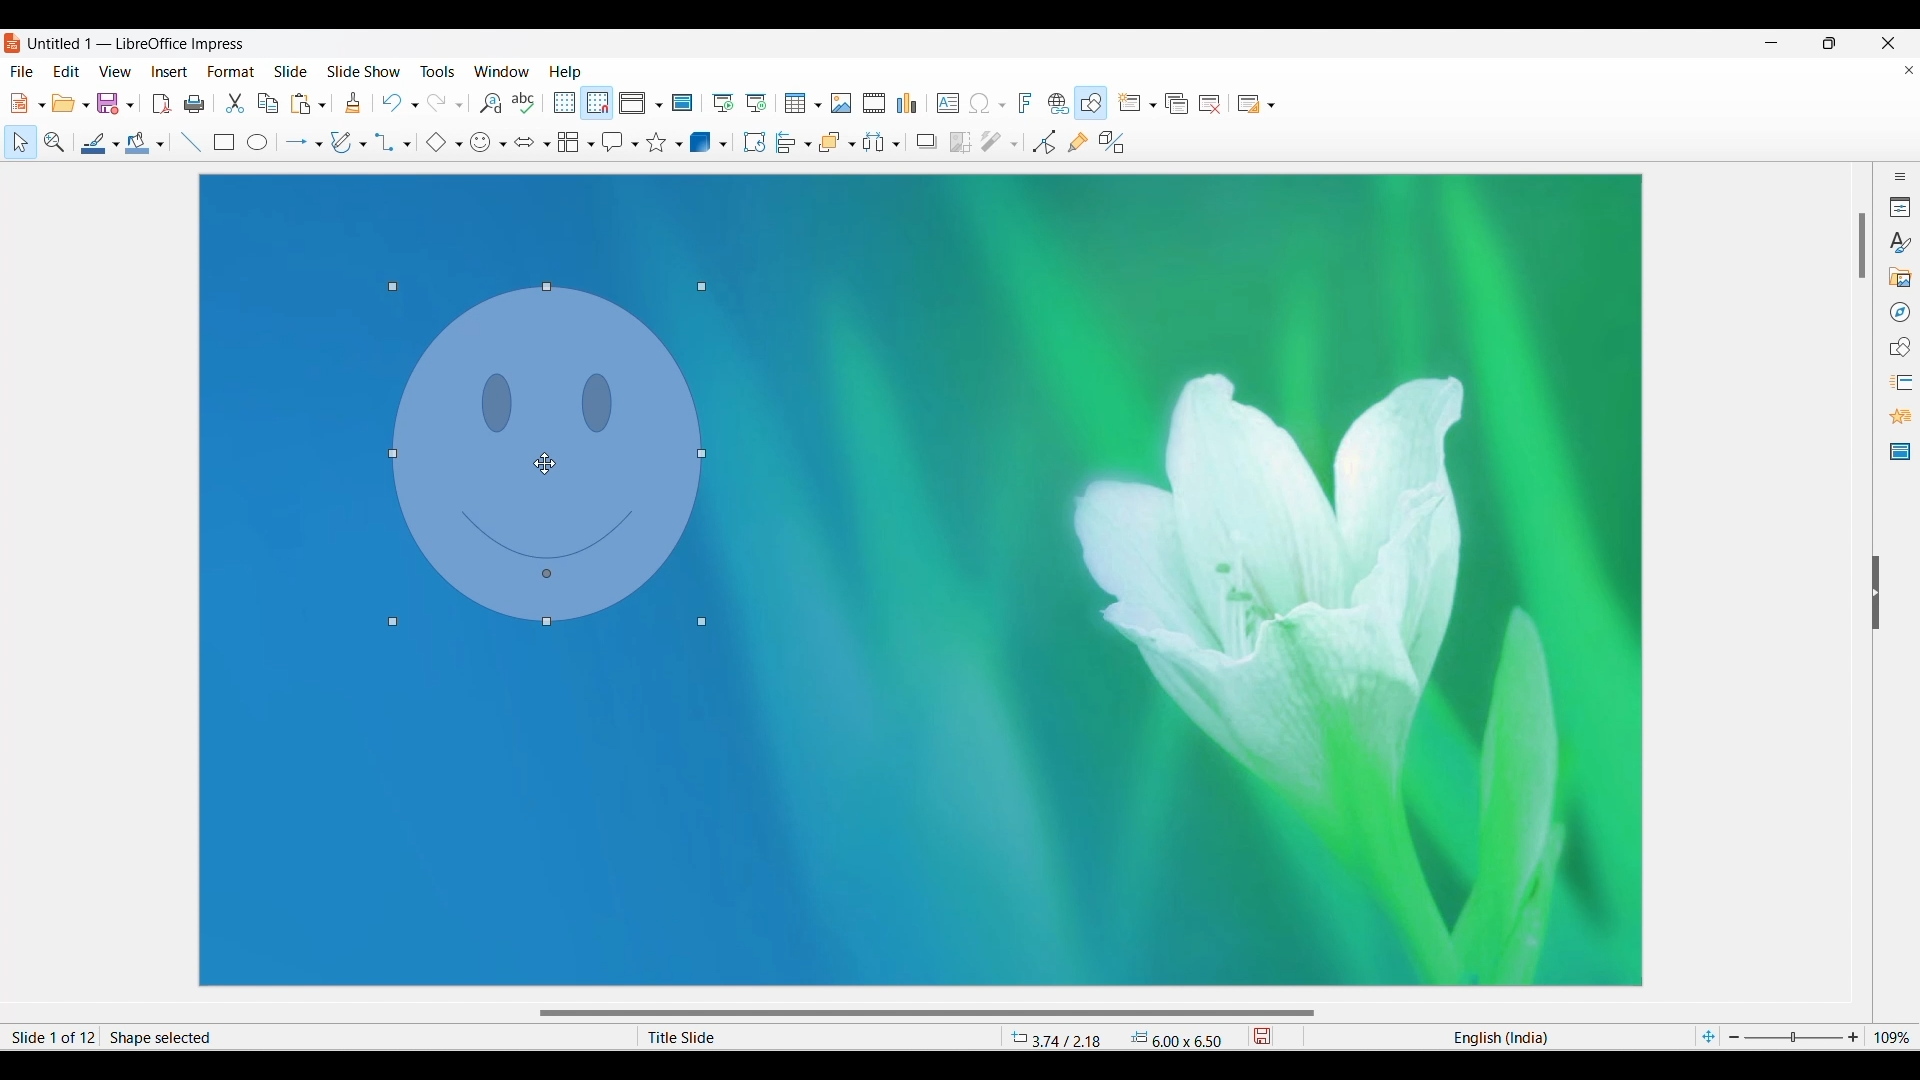 The width and height of the screenshot is (1920, 1080). I want to click on Toggle extrusion, so click(1113, 142).